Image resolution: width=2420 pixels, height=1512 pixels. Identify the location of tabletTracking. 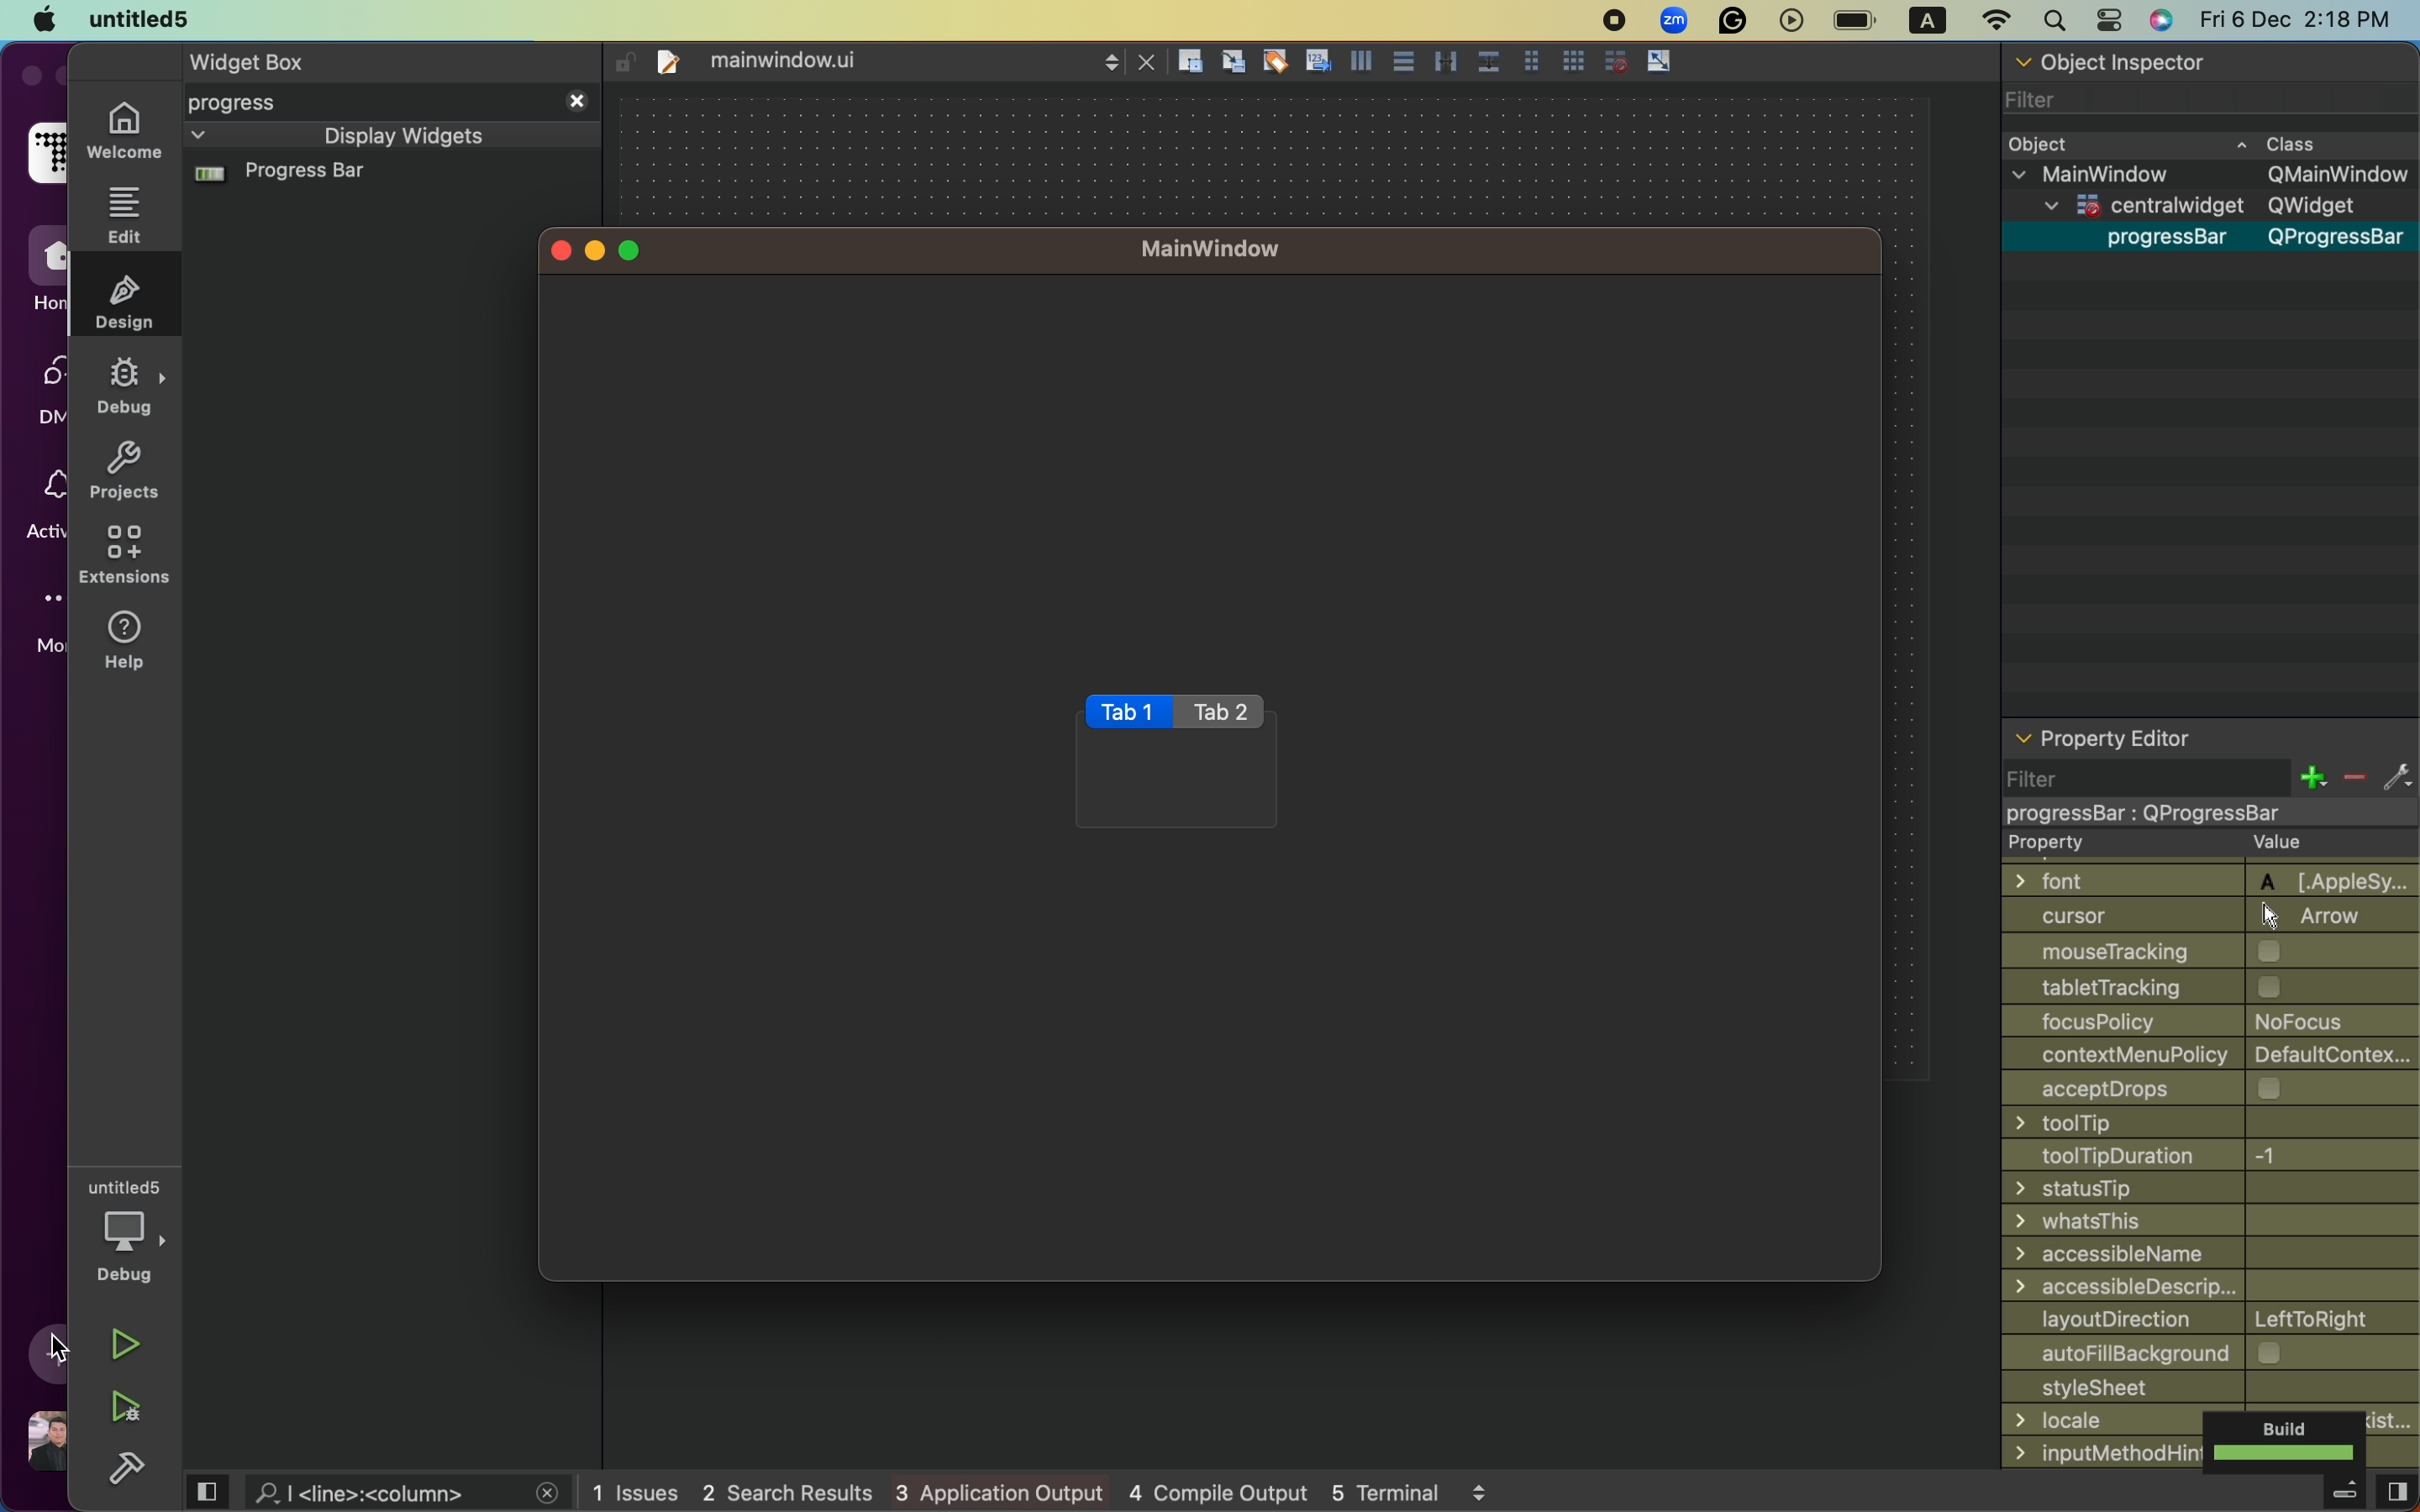
(2211, 986).